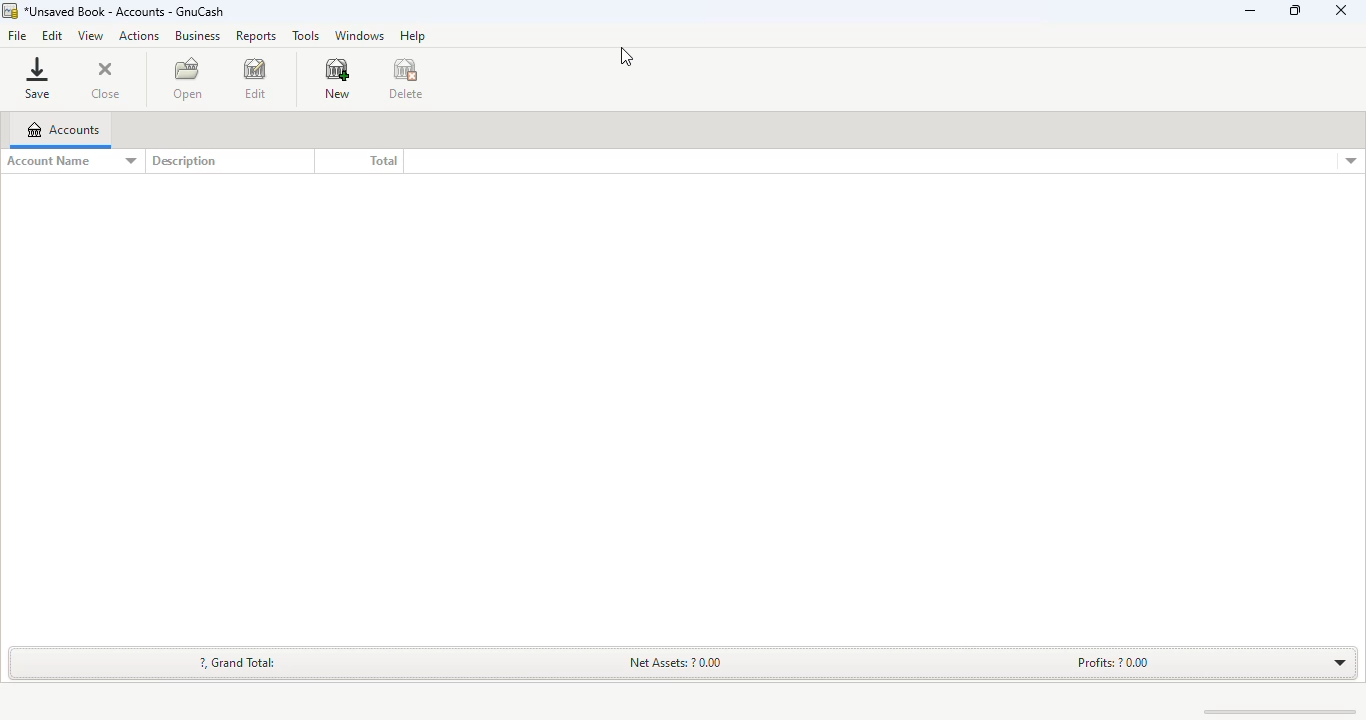  I want to click on actions, so click(139, 35).